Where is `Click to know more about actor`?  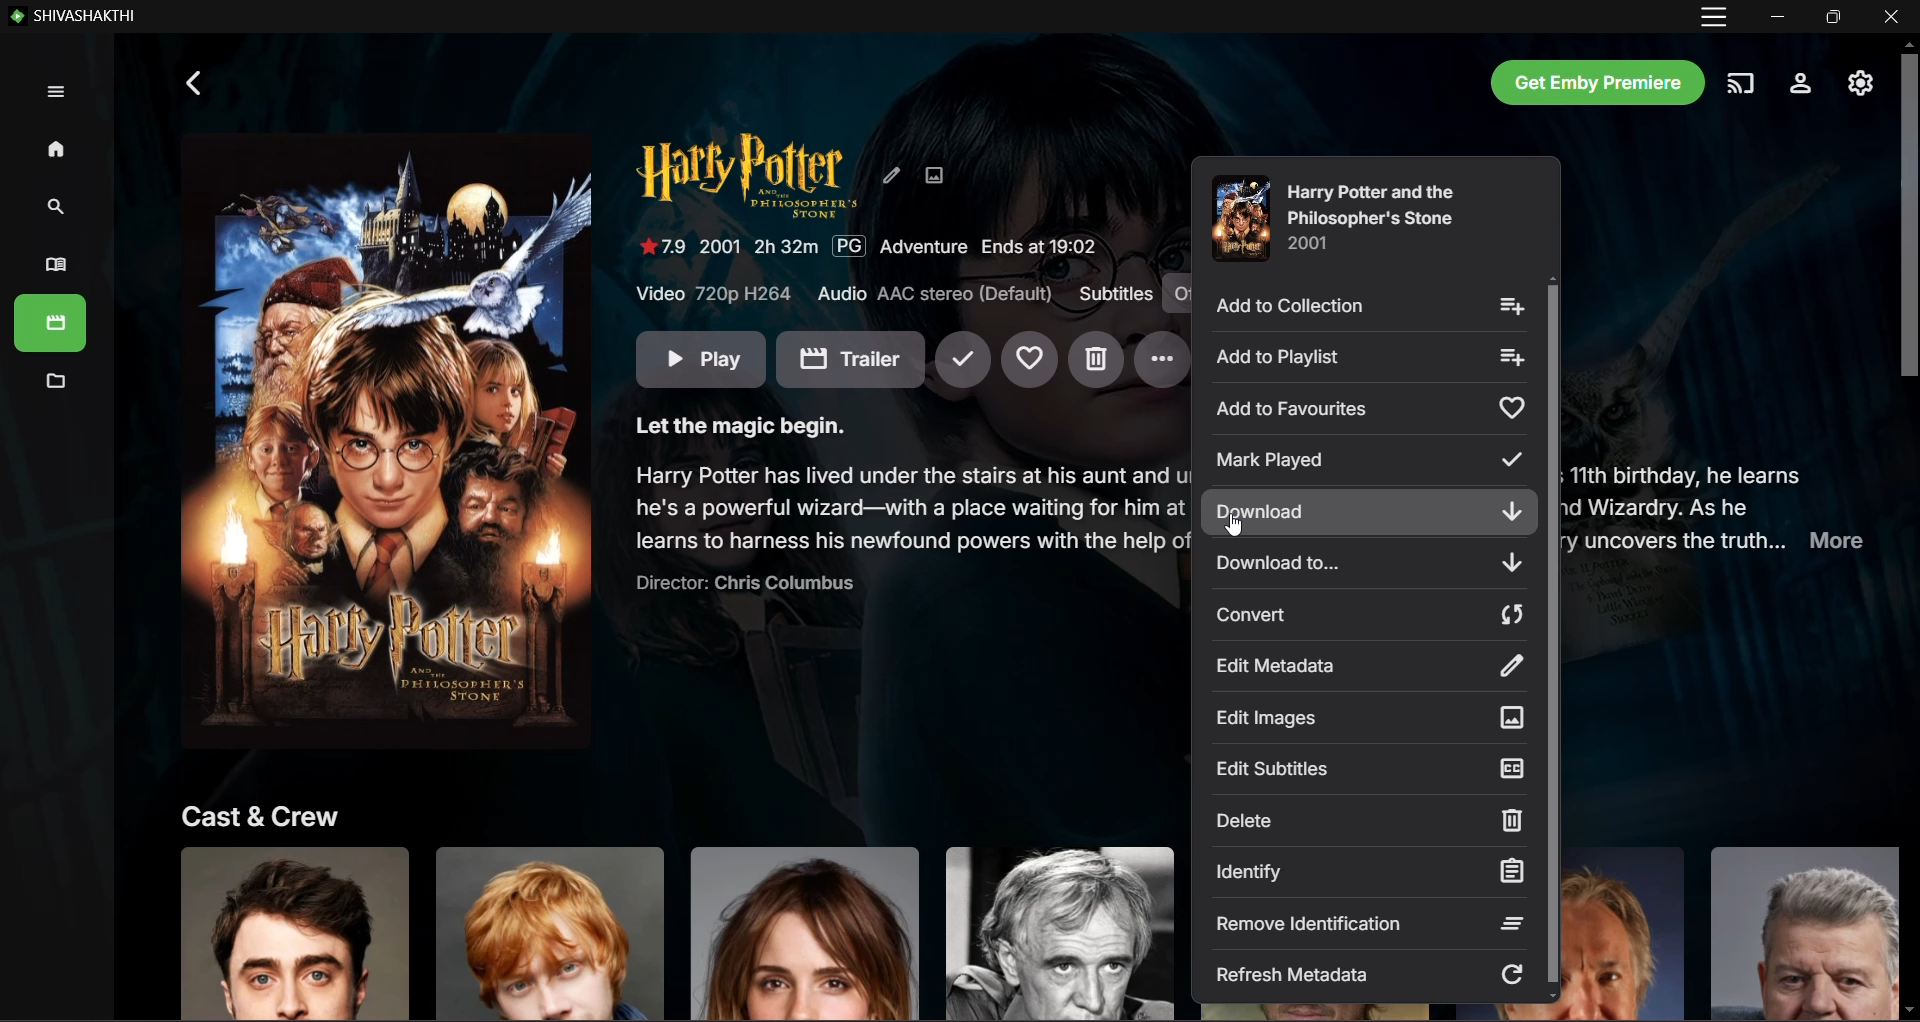 Click to know more about actor is located at coordinates (1797, 932).